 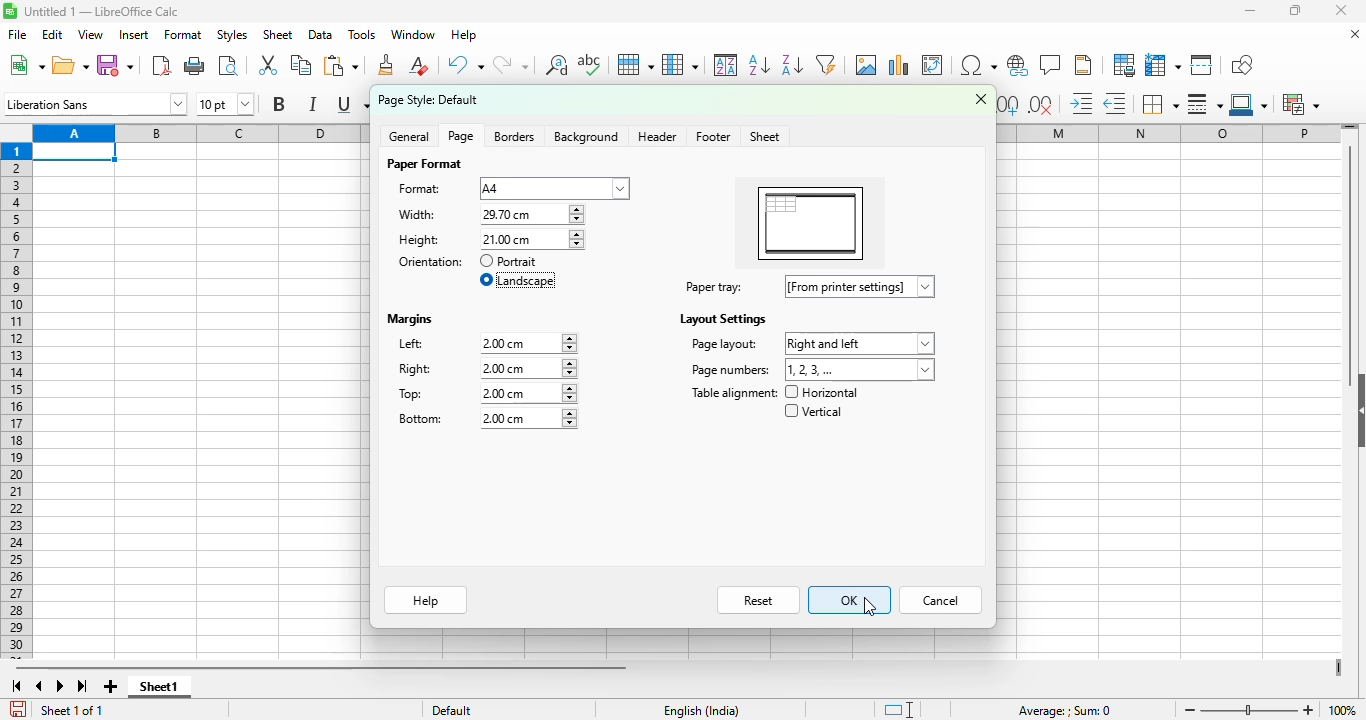 What do you see at coordinates (134, 35) in the screenshot?
I see `insert` at bounding box center [134, 35].